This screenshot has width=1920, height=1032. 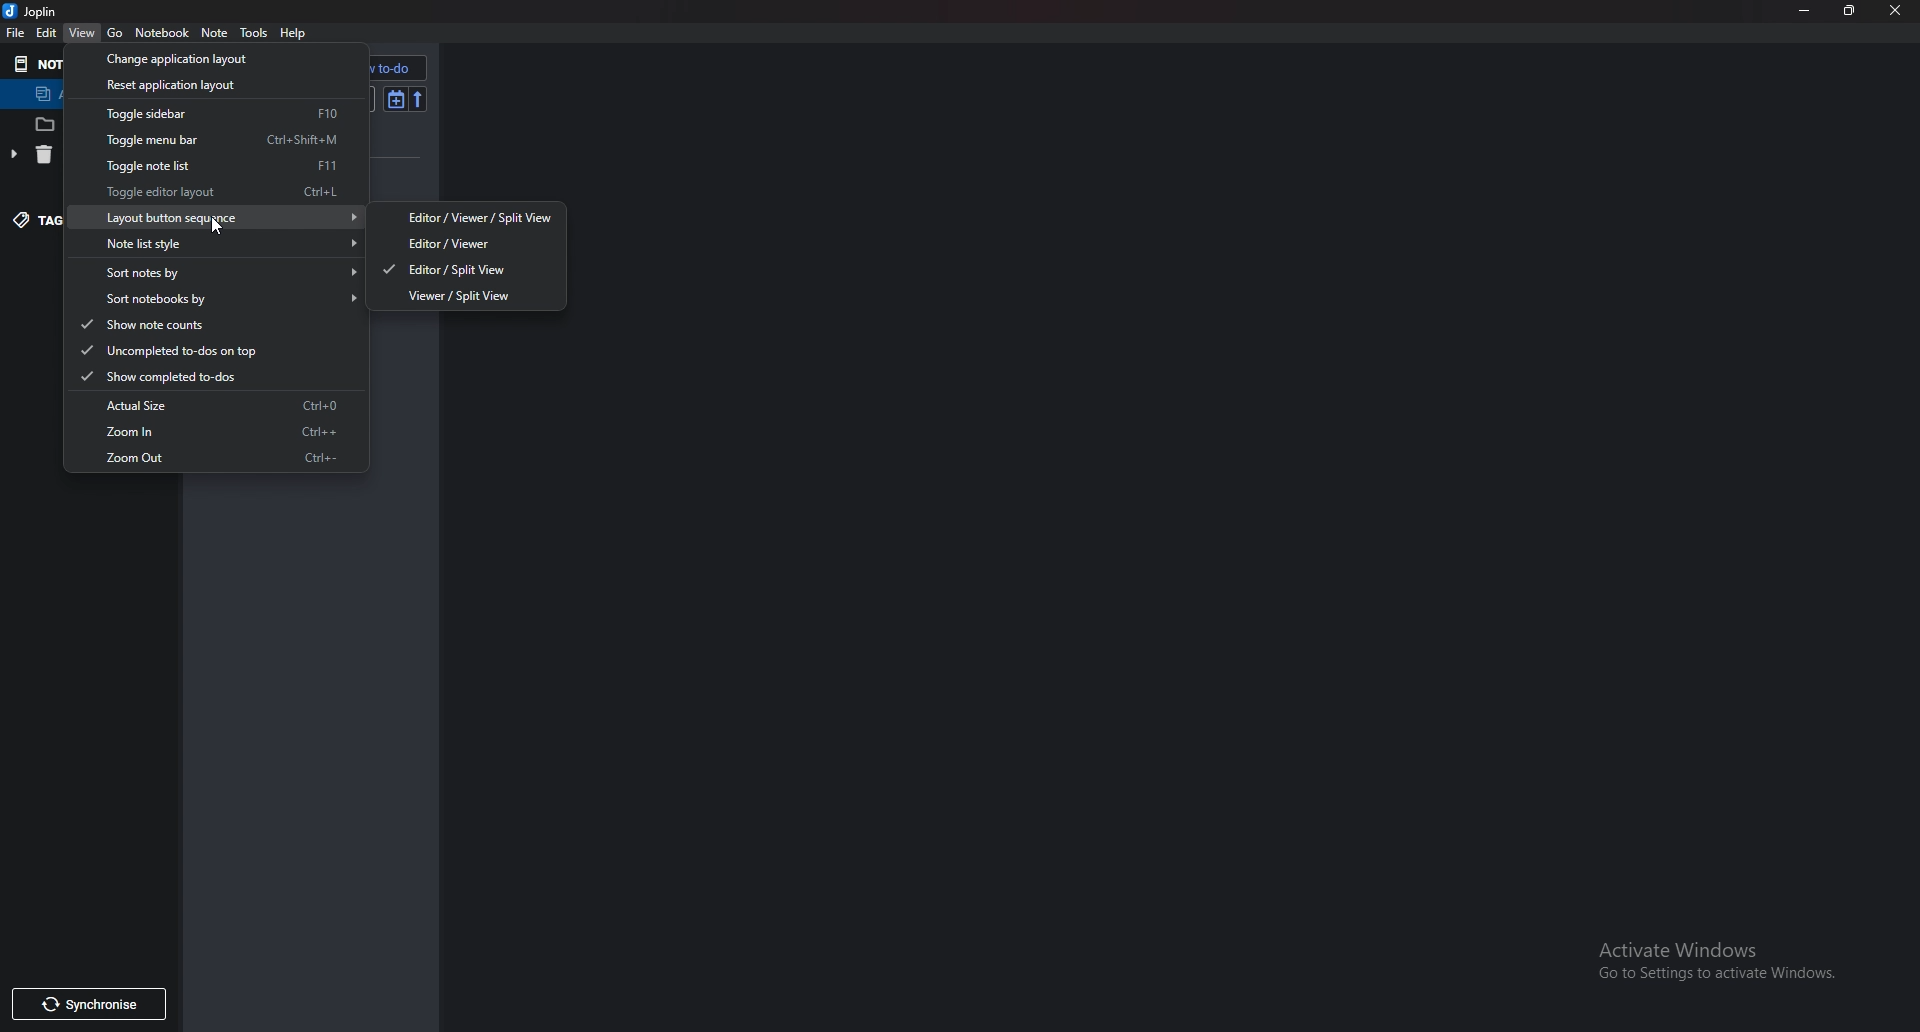 What do you see at coordinates (18, 32) in the screenshot?
I see `File` at bounding box center [18, 32].